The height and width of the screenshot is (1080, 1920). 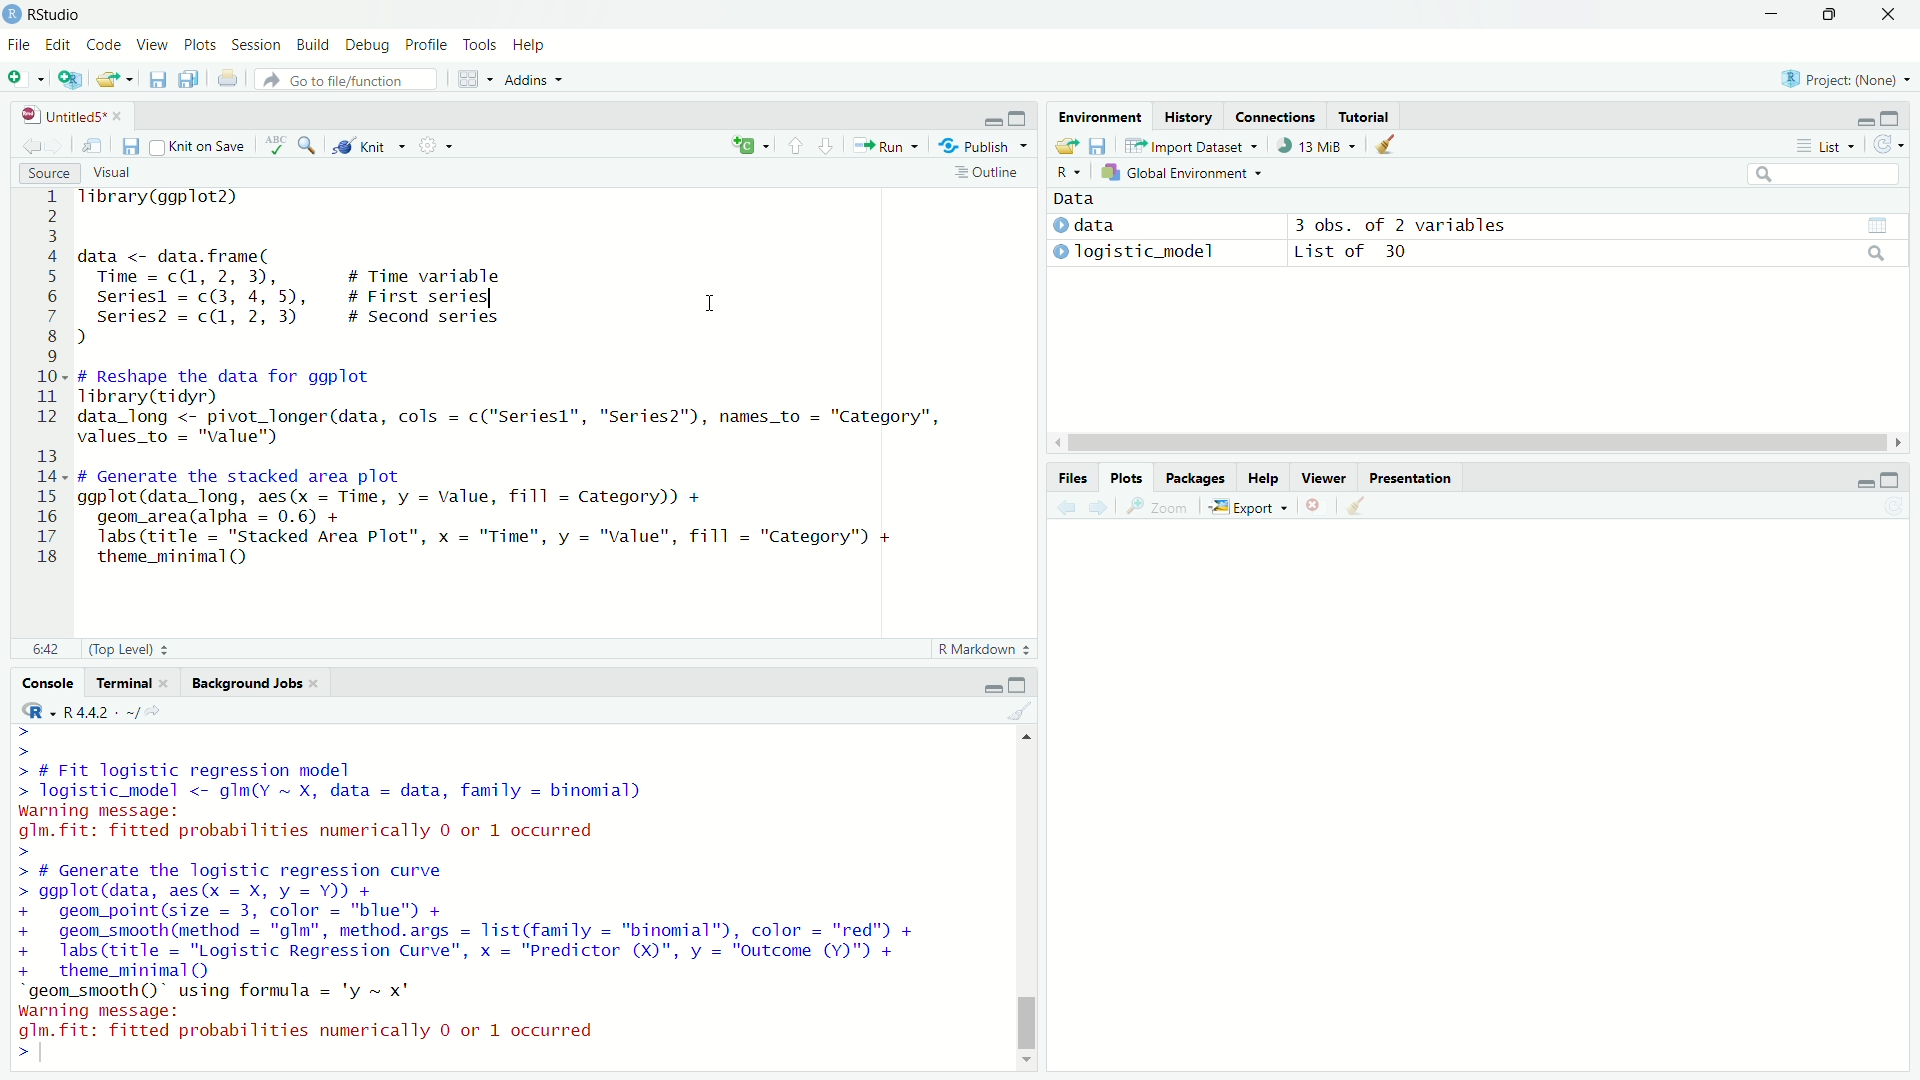 What do you see at coordinates (230, 86) in the screenshot?
I see `print` at bounding box center [230, 86].